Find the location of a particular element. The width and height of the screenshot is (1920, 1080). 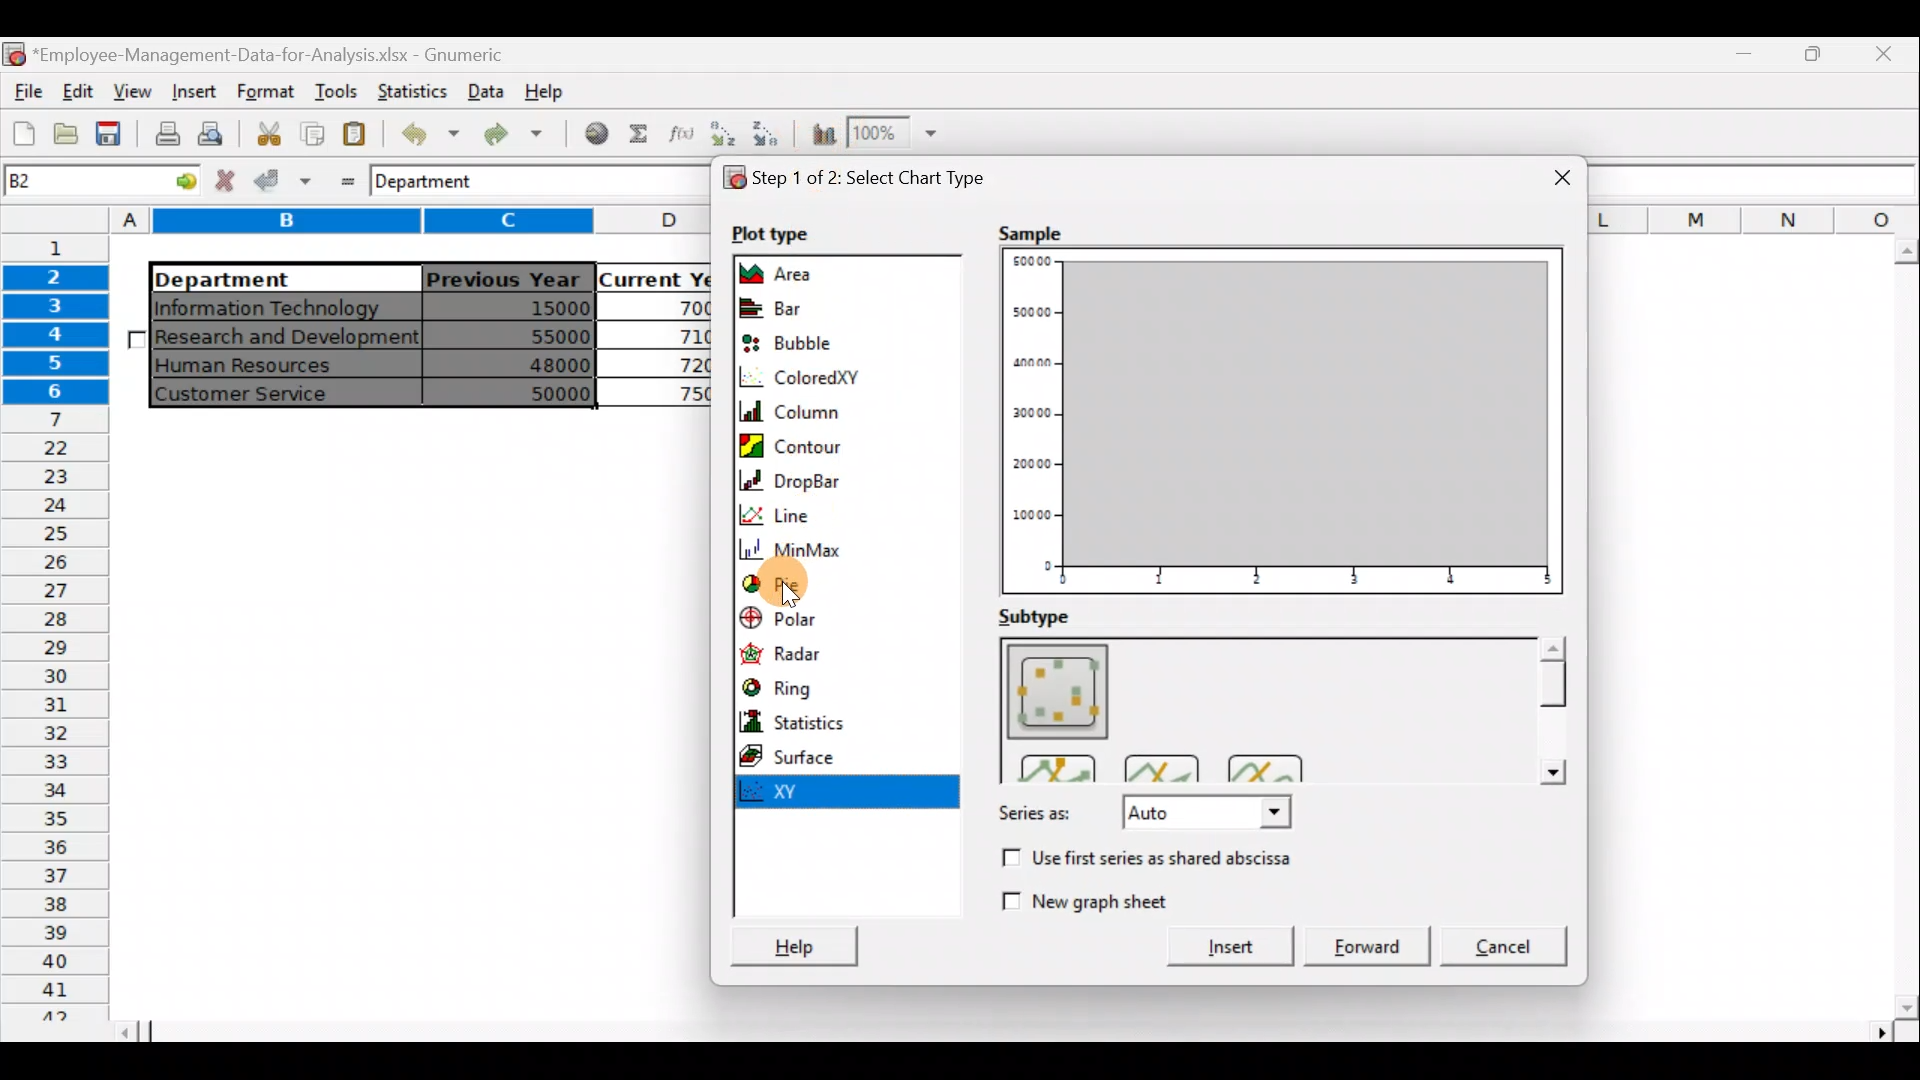

55000 is located at coordinates (548, 336).